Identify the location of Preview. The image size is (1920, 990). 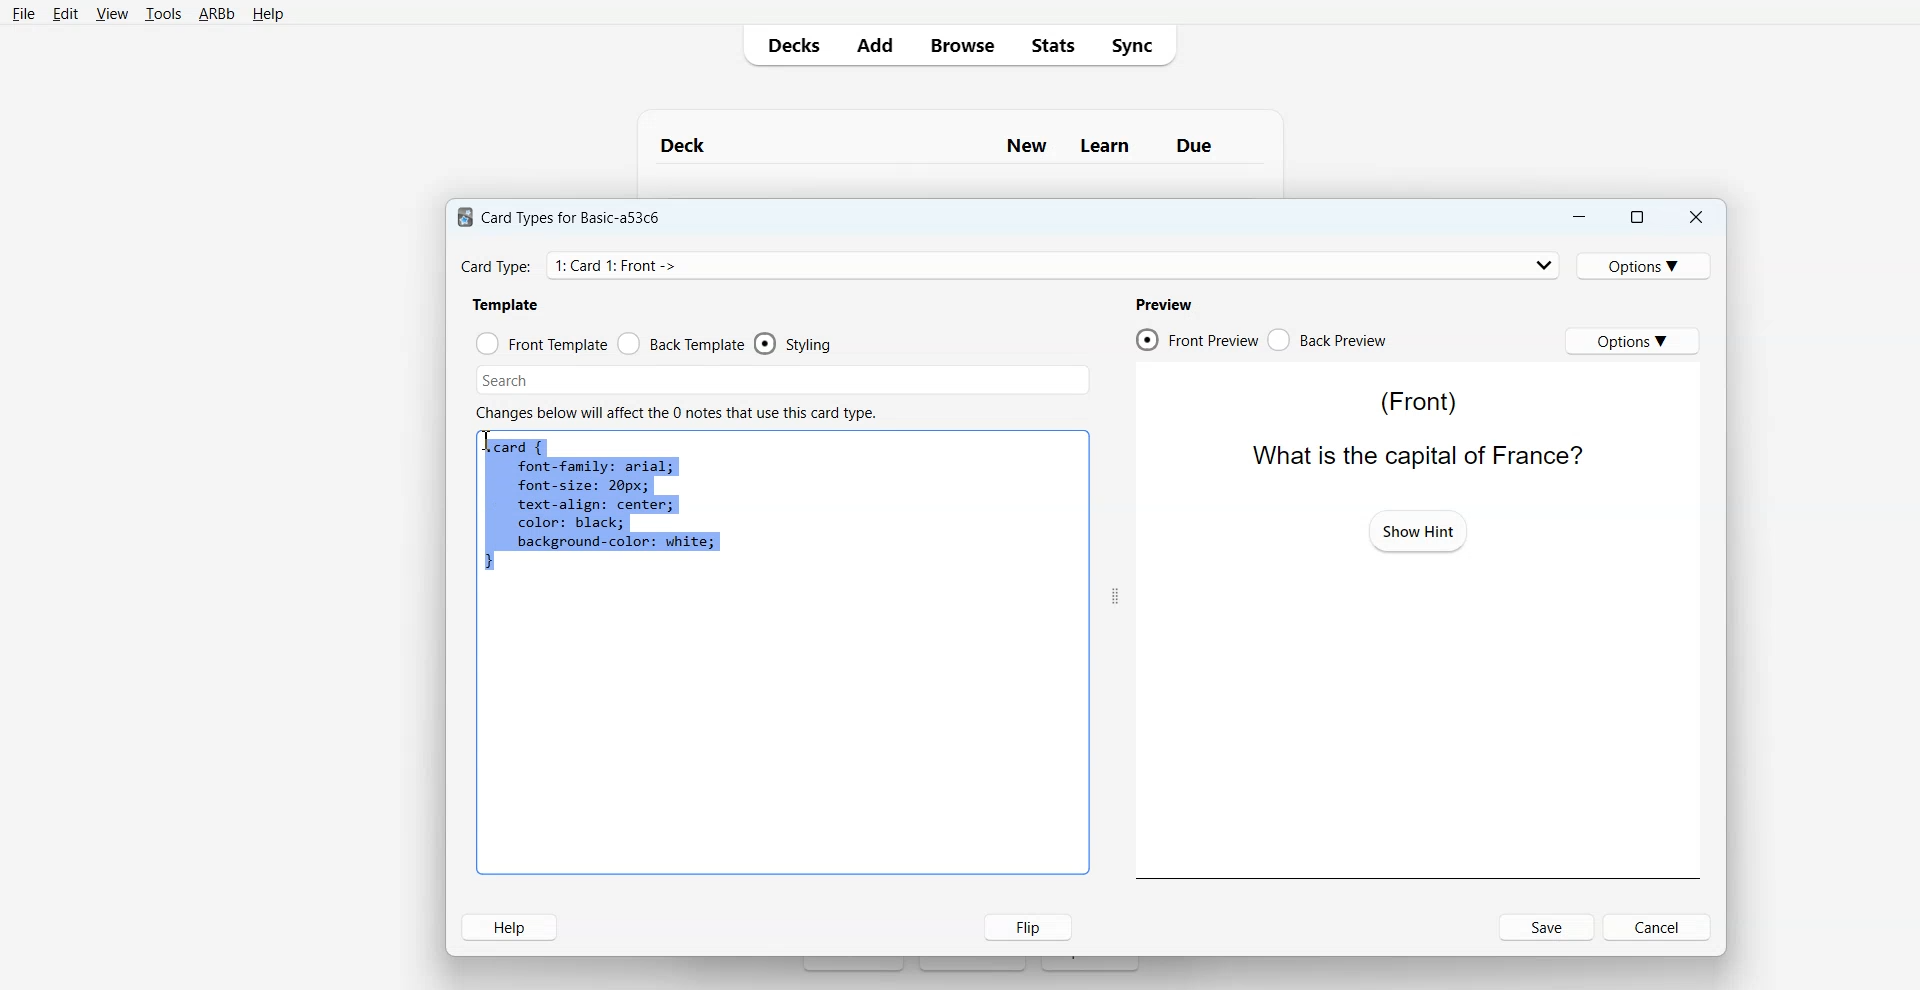
(1163, 304).